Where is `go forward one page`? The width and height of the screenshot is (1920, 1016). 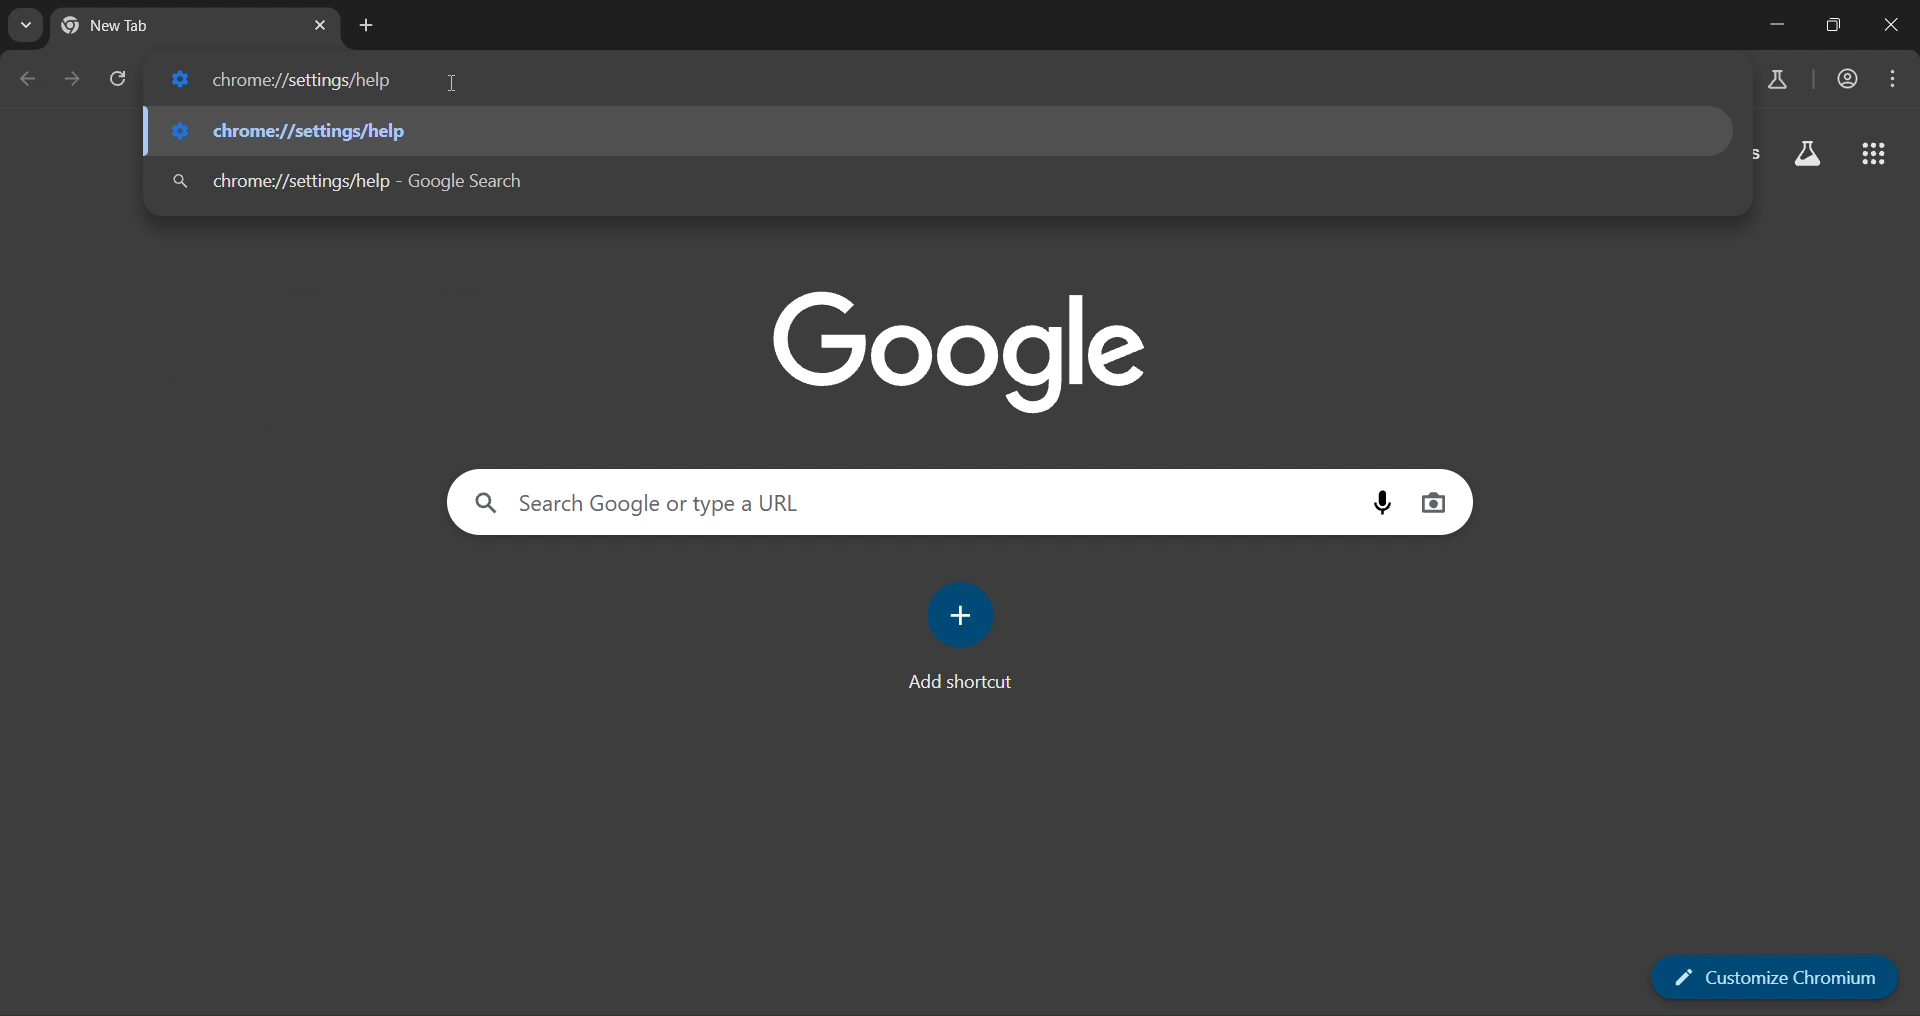 go forward one page is located at coordinates (76, 81).